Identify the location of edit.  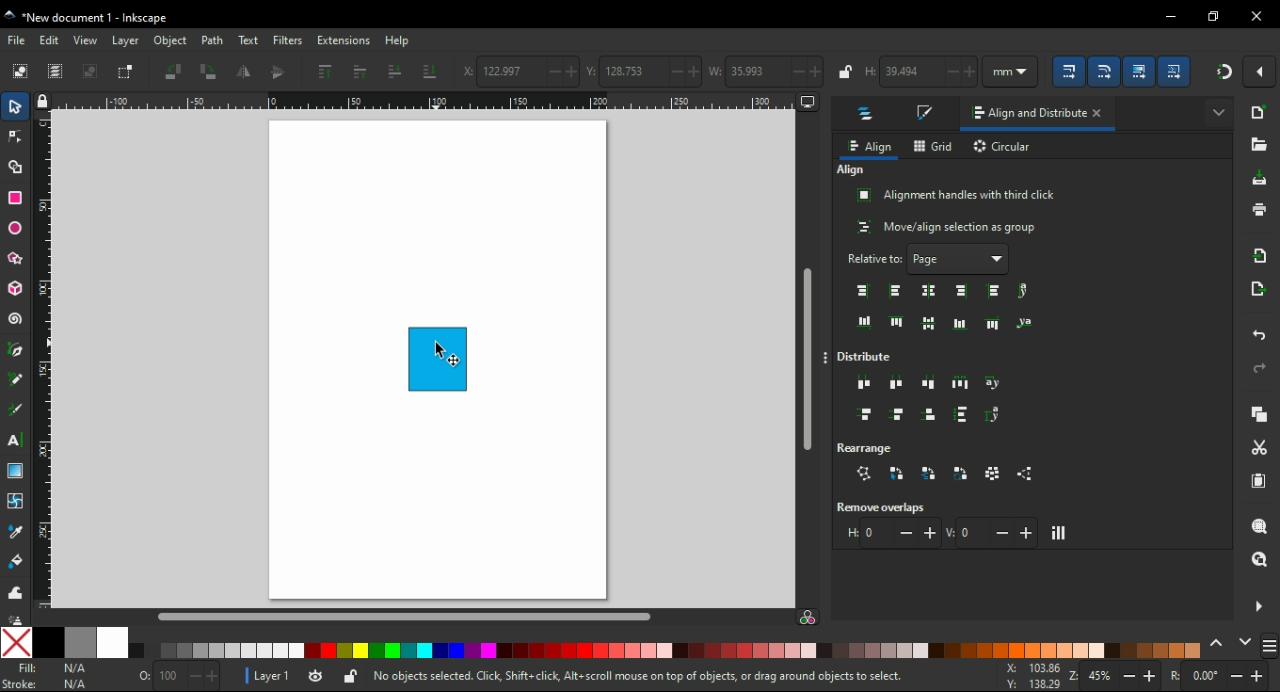
(51, 40).